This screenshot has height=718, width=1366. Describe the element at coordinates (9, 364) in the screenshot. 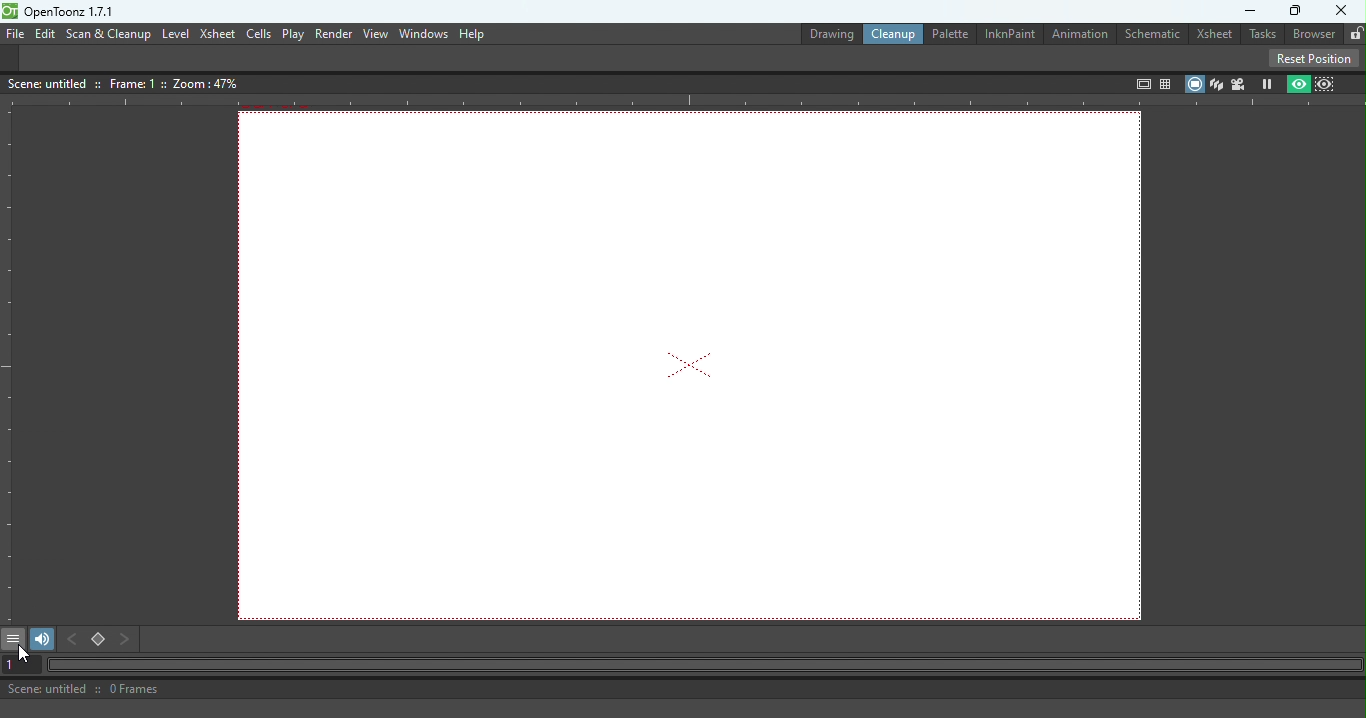

I see `Vertical ruler` at that location.